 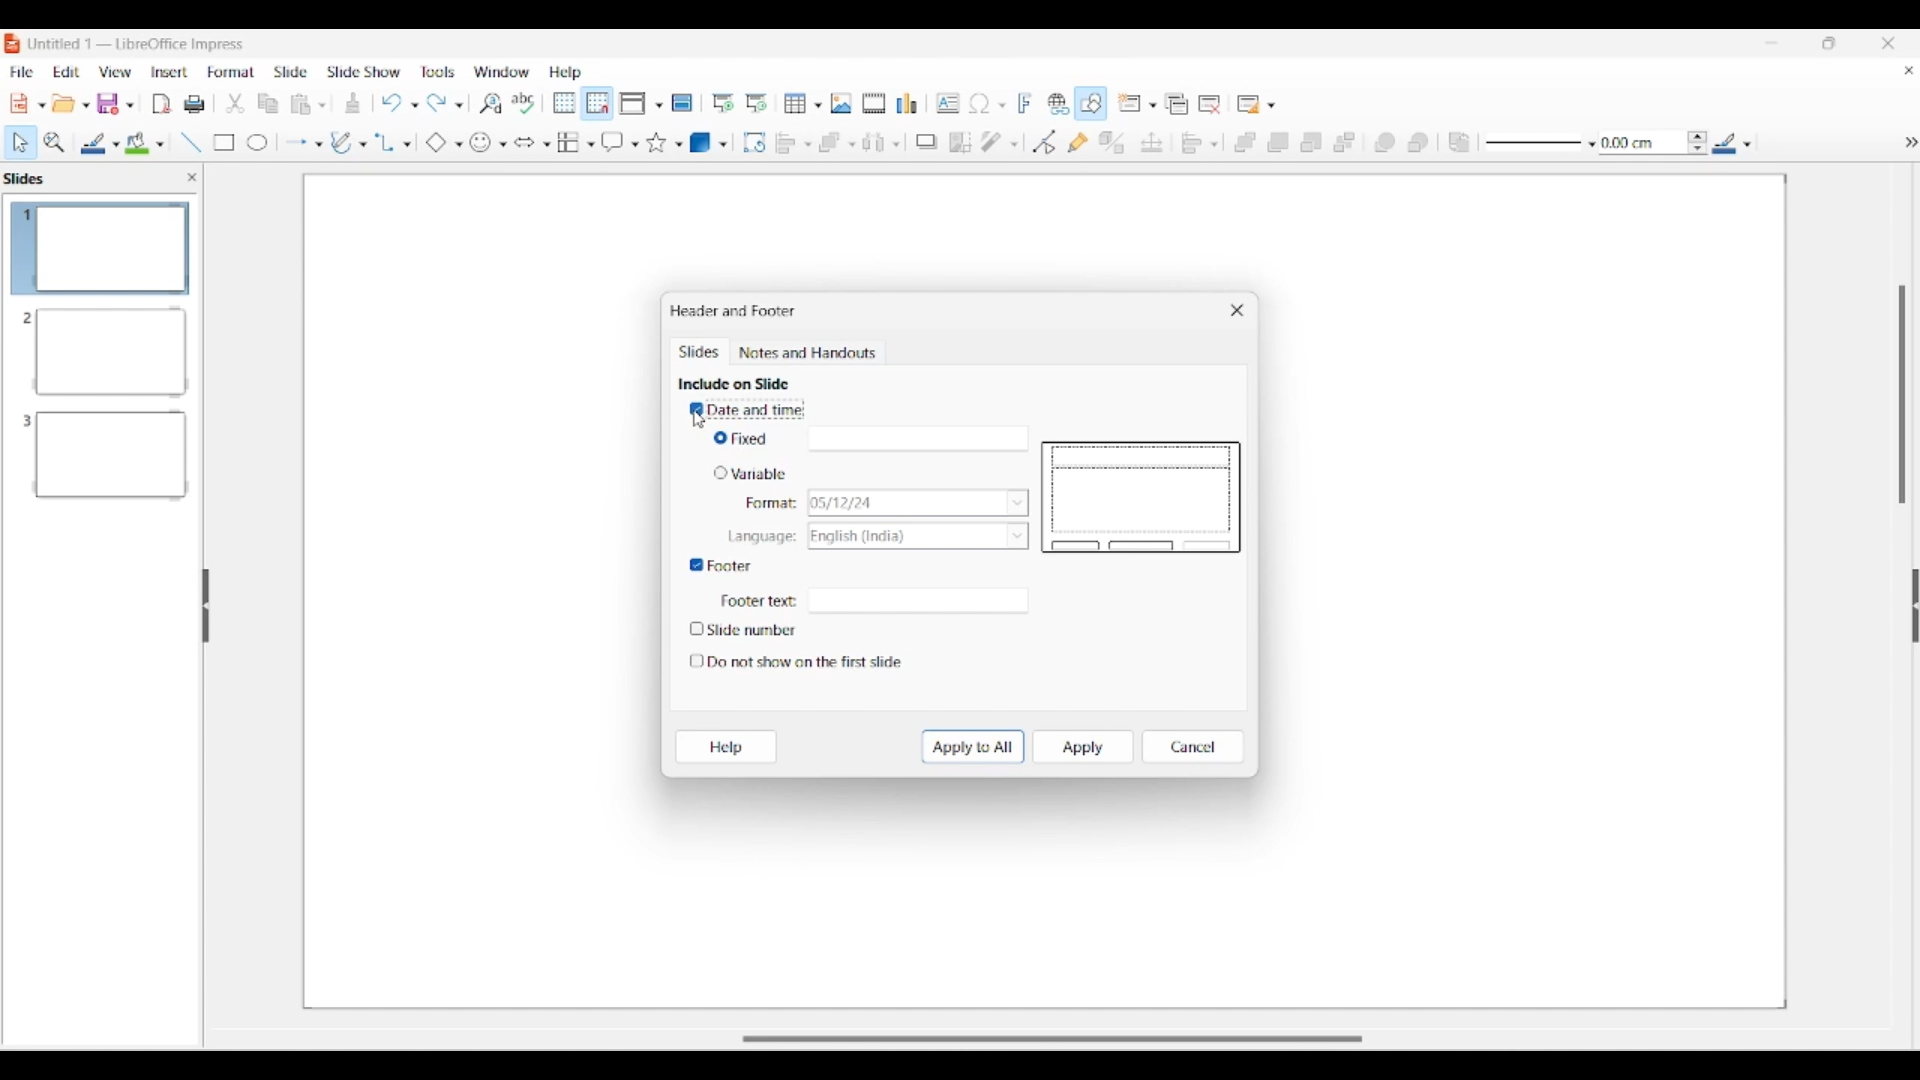 What do you see at coordinates (748, 472) in the screenshot?
I see `Toggle for variable` at bounding box center [748, 472].